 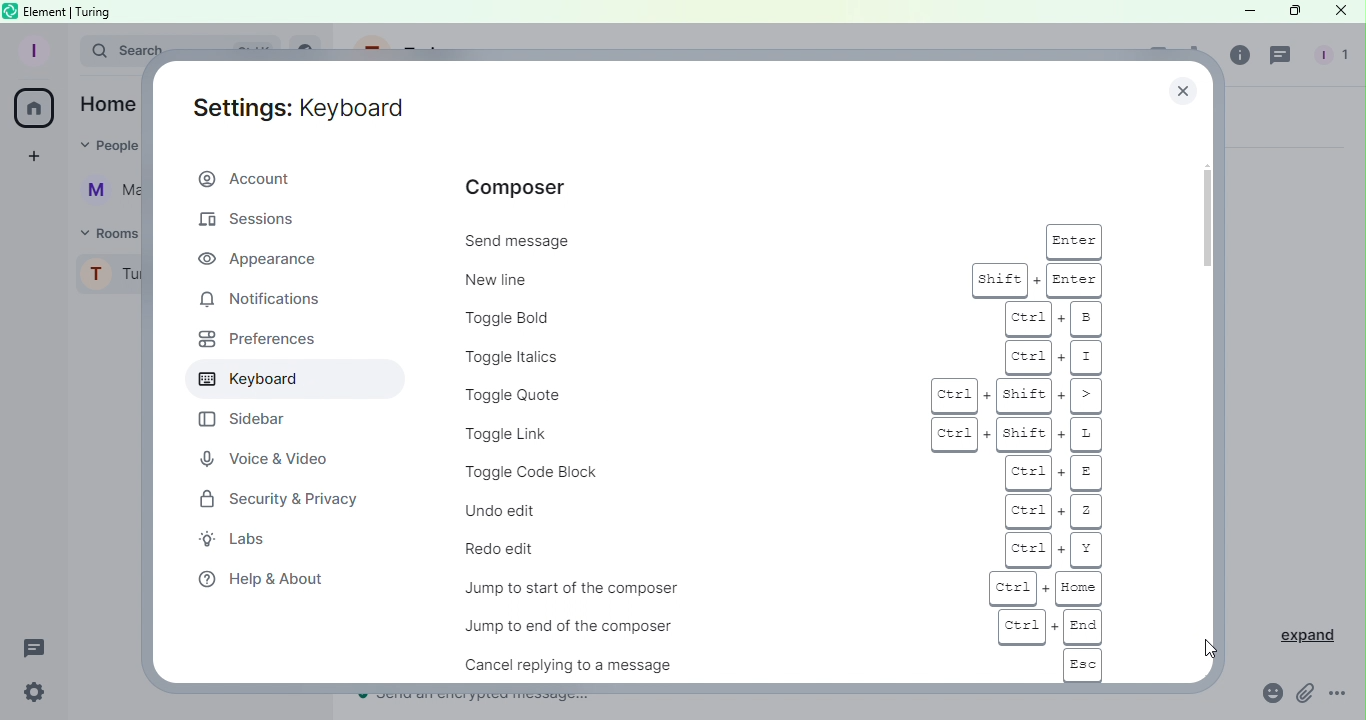 What do you see at coordinates (239, 420) in the screenshot?
I see `Sidebar` at bounding box center [239, 420].